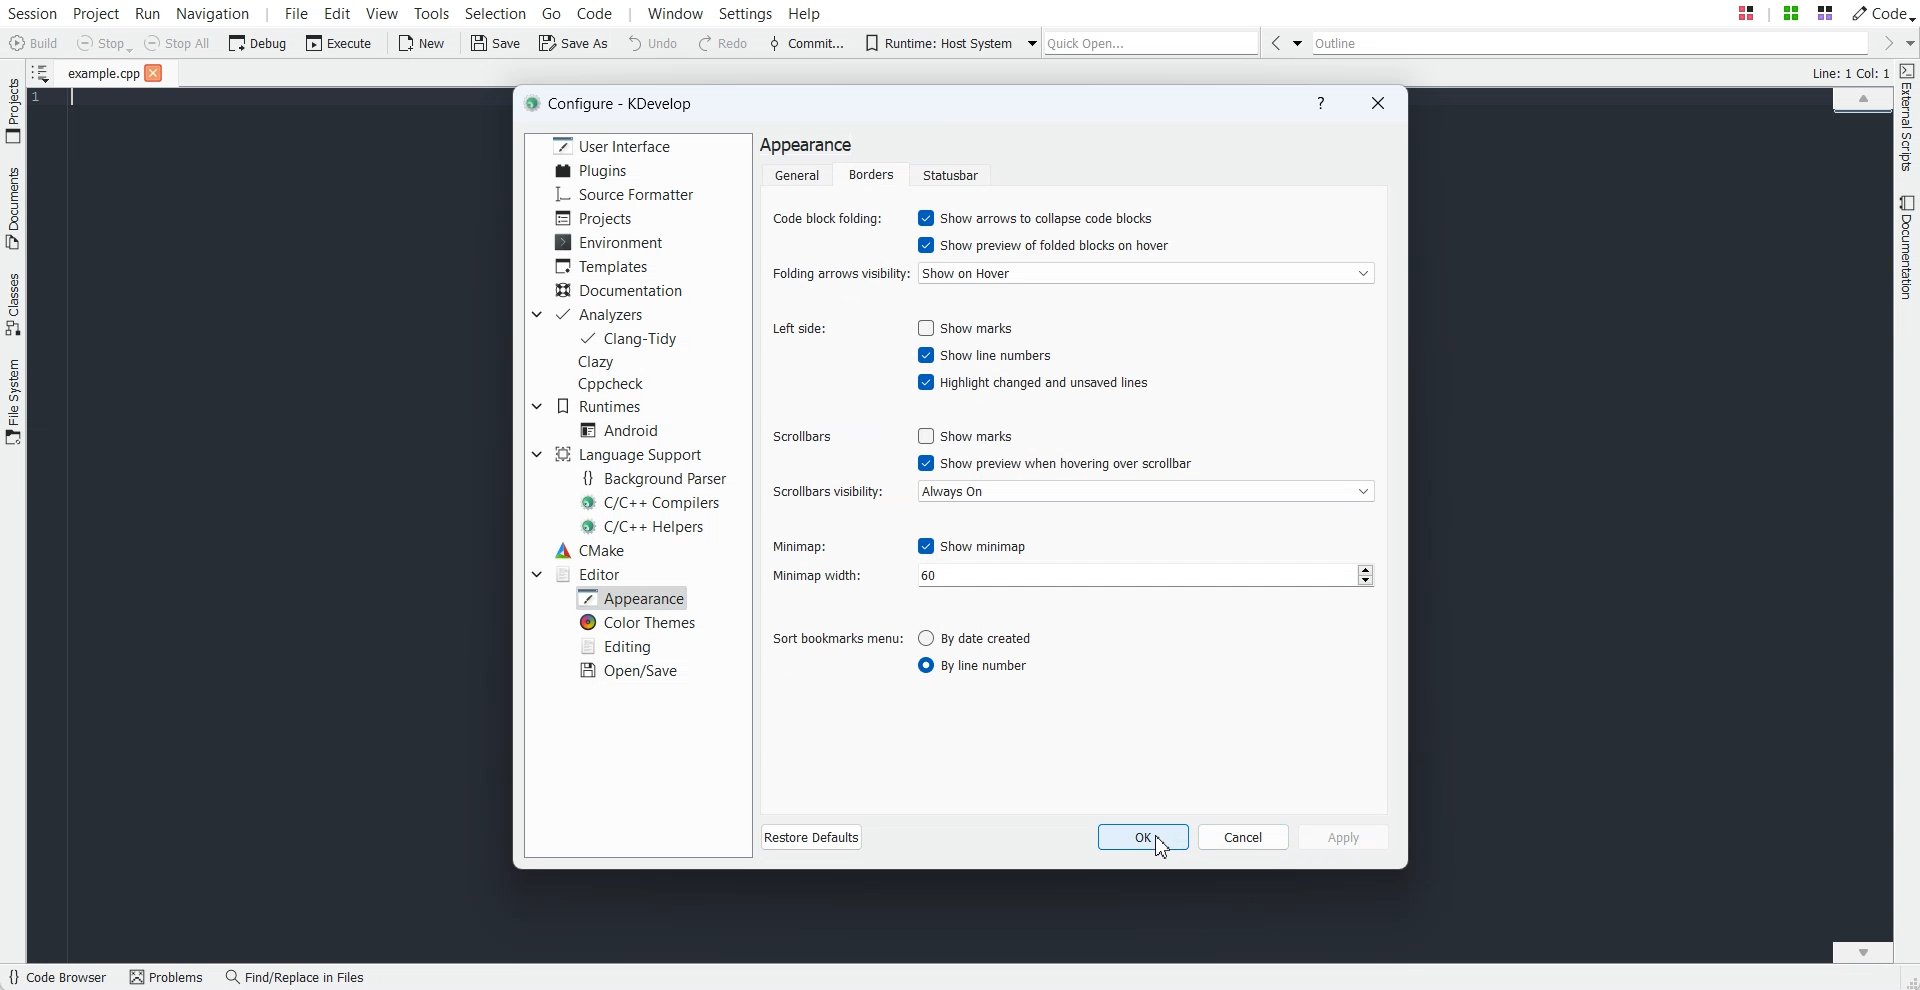 This screenshot has height=990, width=1920. Describe the element at coordinates (176, 43) in the screenshot. I see `Stop All` at that location.